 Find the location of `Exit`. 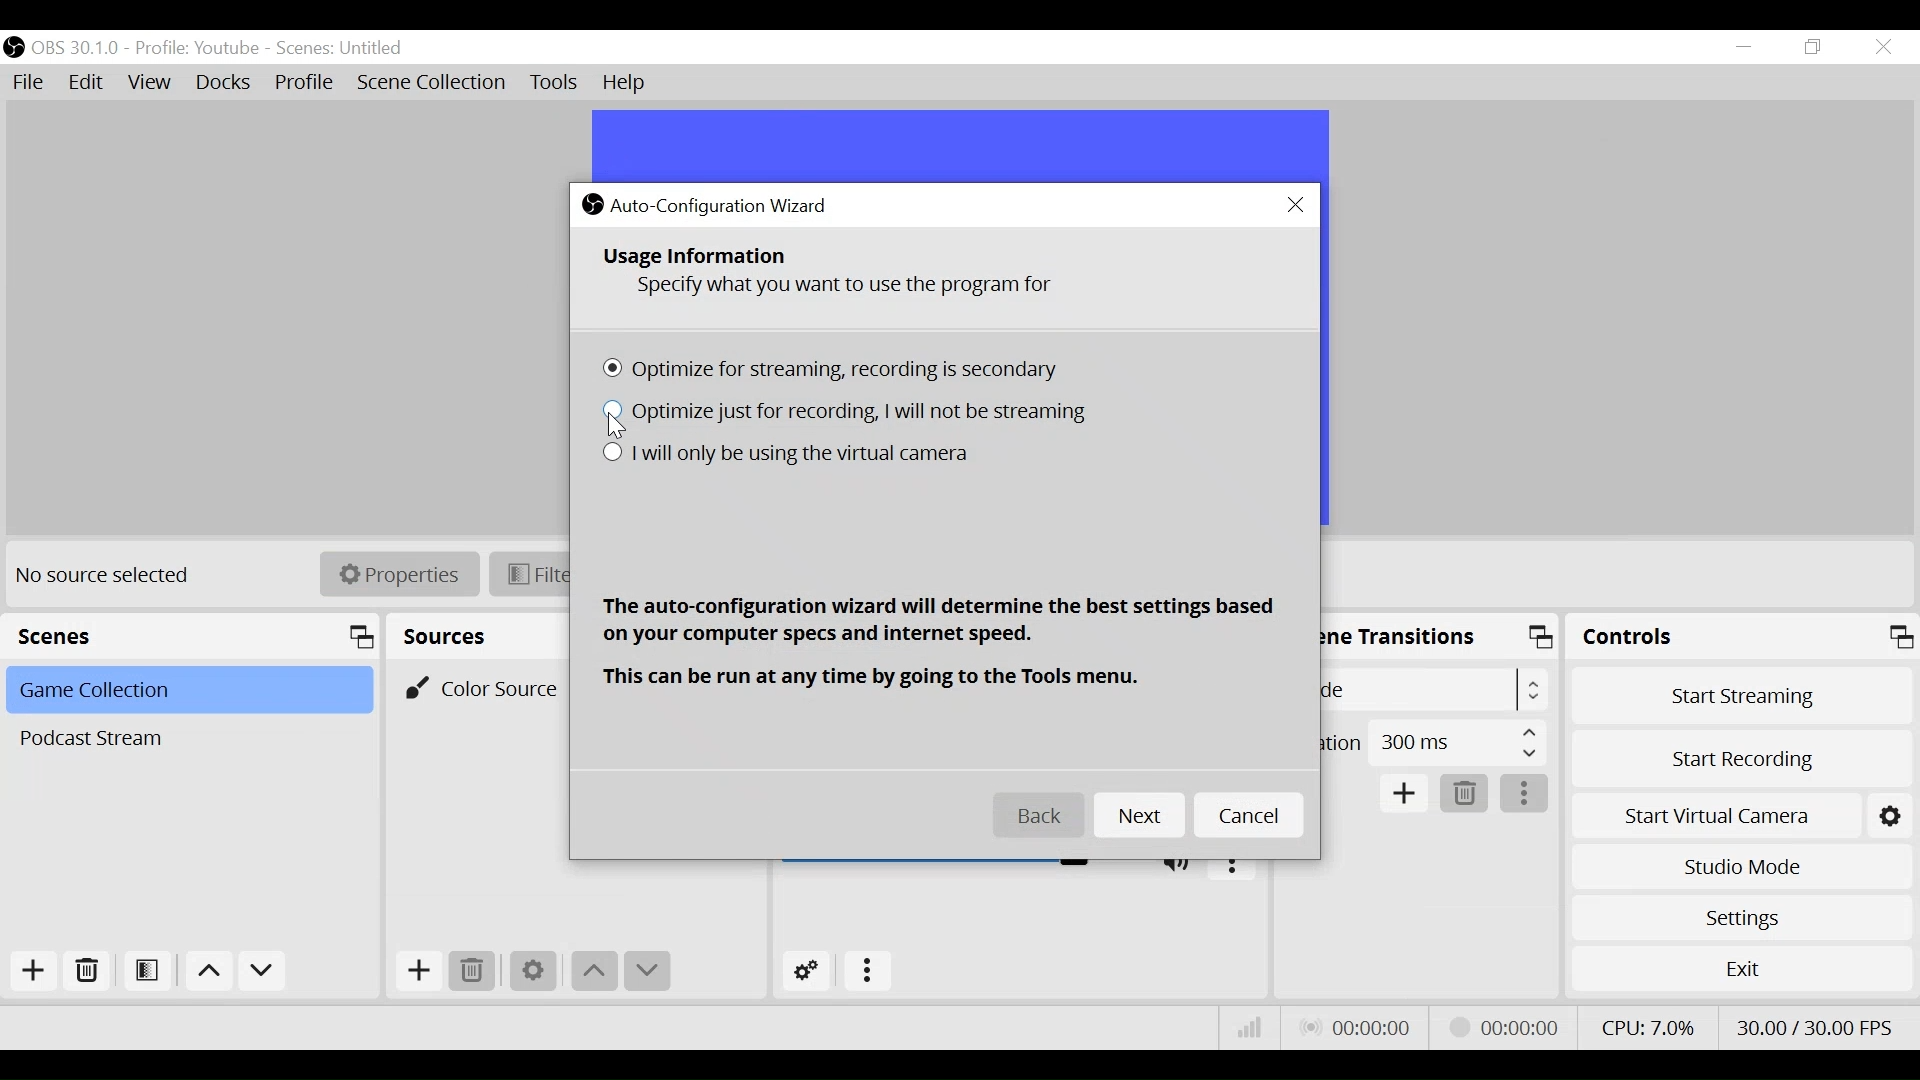

Exit is located at coordinates (1741, 969).